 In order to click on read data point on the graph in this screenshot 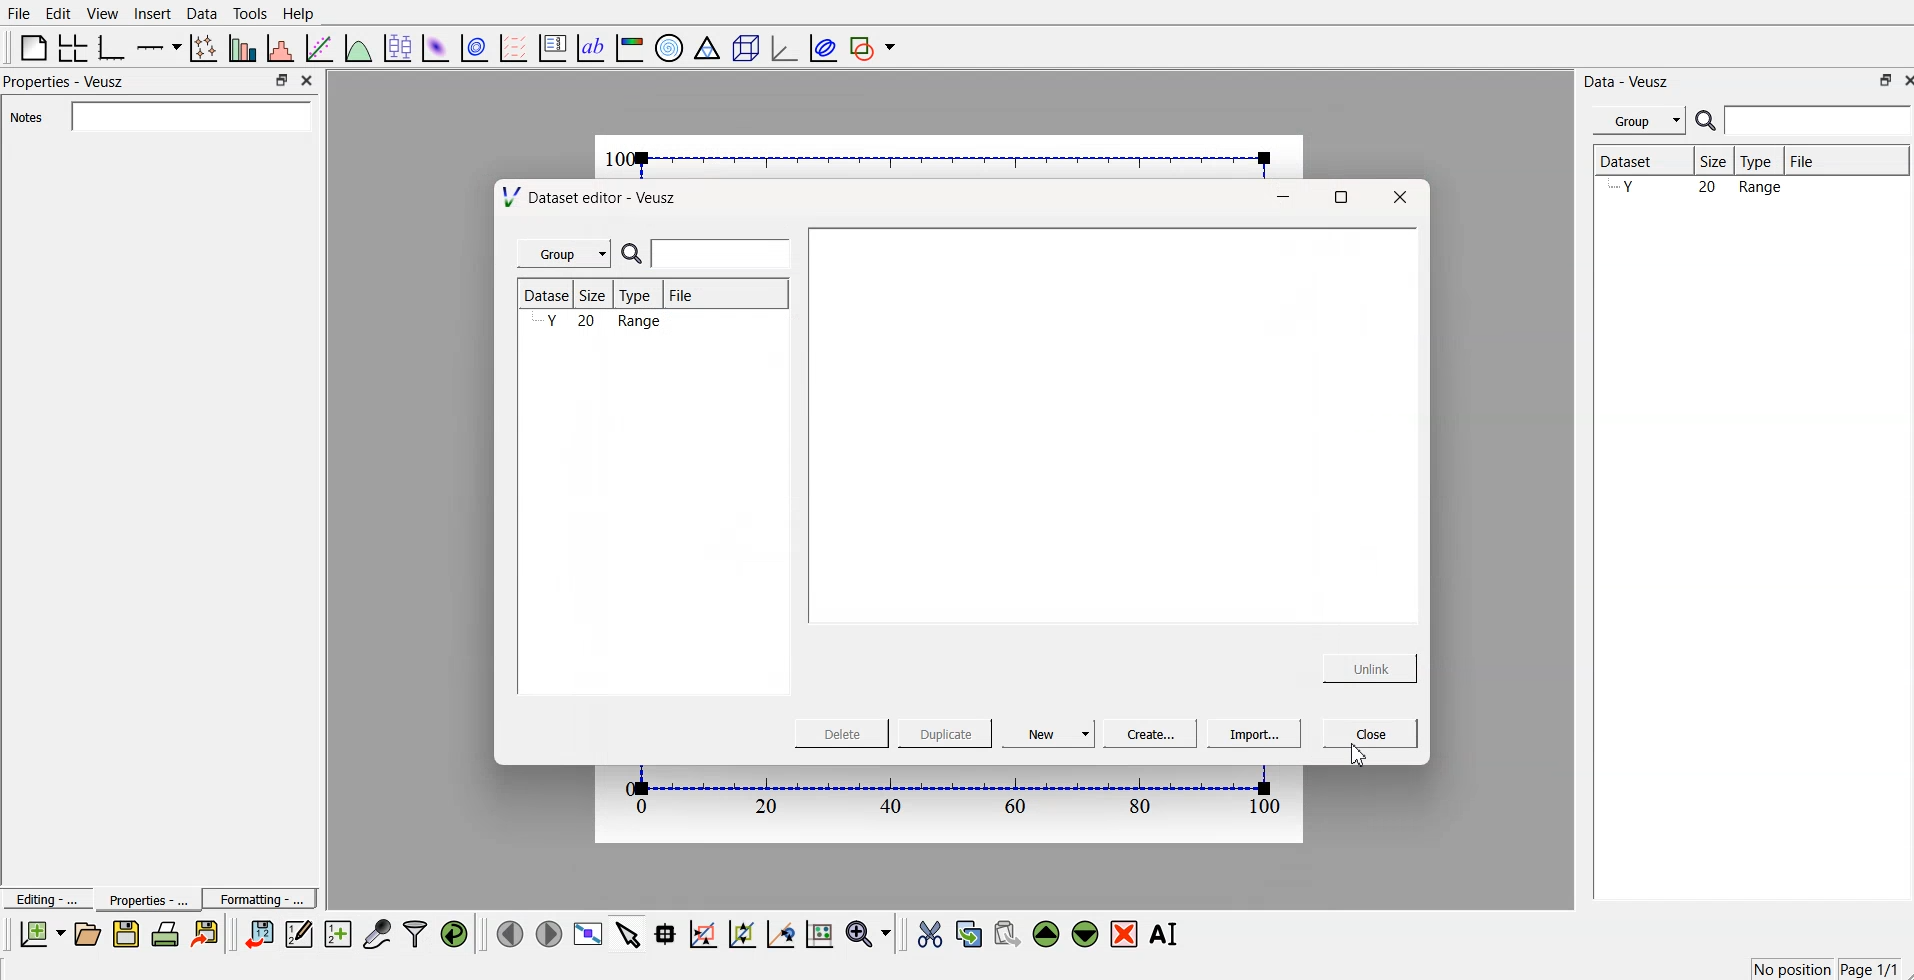, I will do `click(667, 933)`.